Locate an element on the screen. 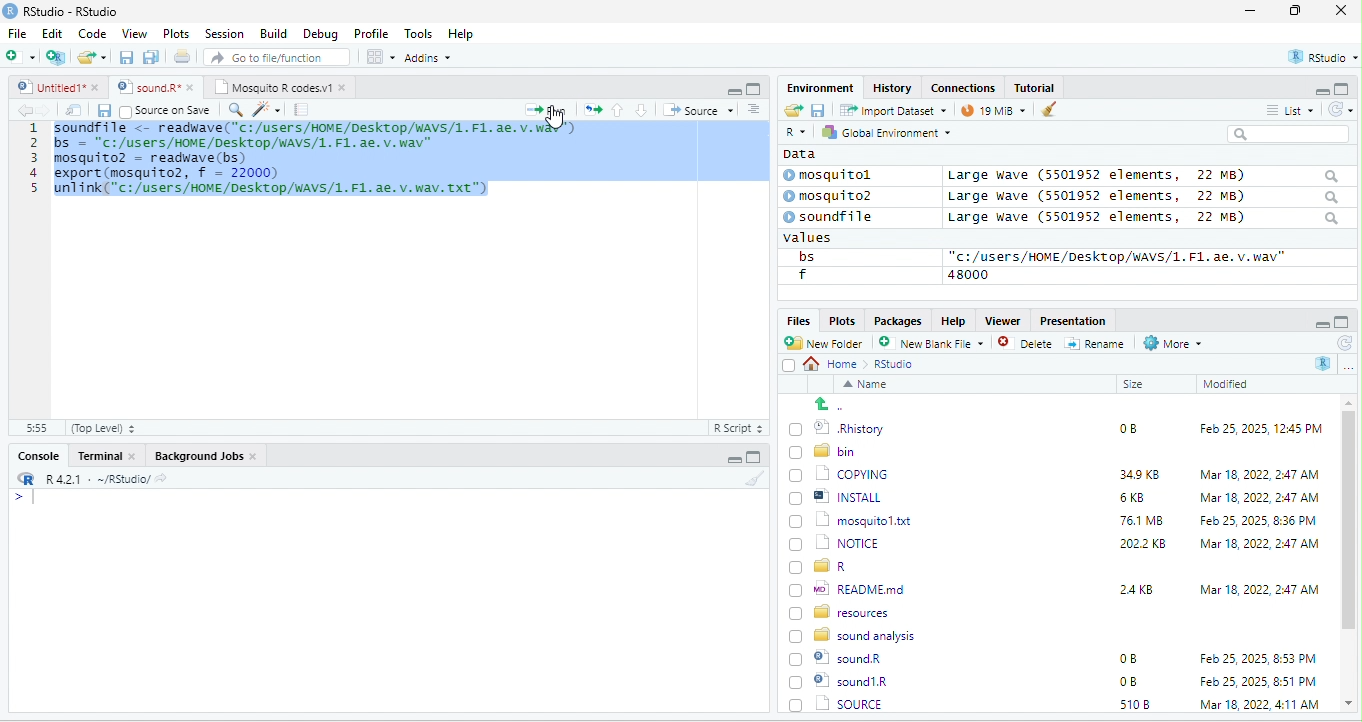 The width and height of the screenshot is (1362, 722). Tutorial is located at coordinates (1037, 87).